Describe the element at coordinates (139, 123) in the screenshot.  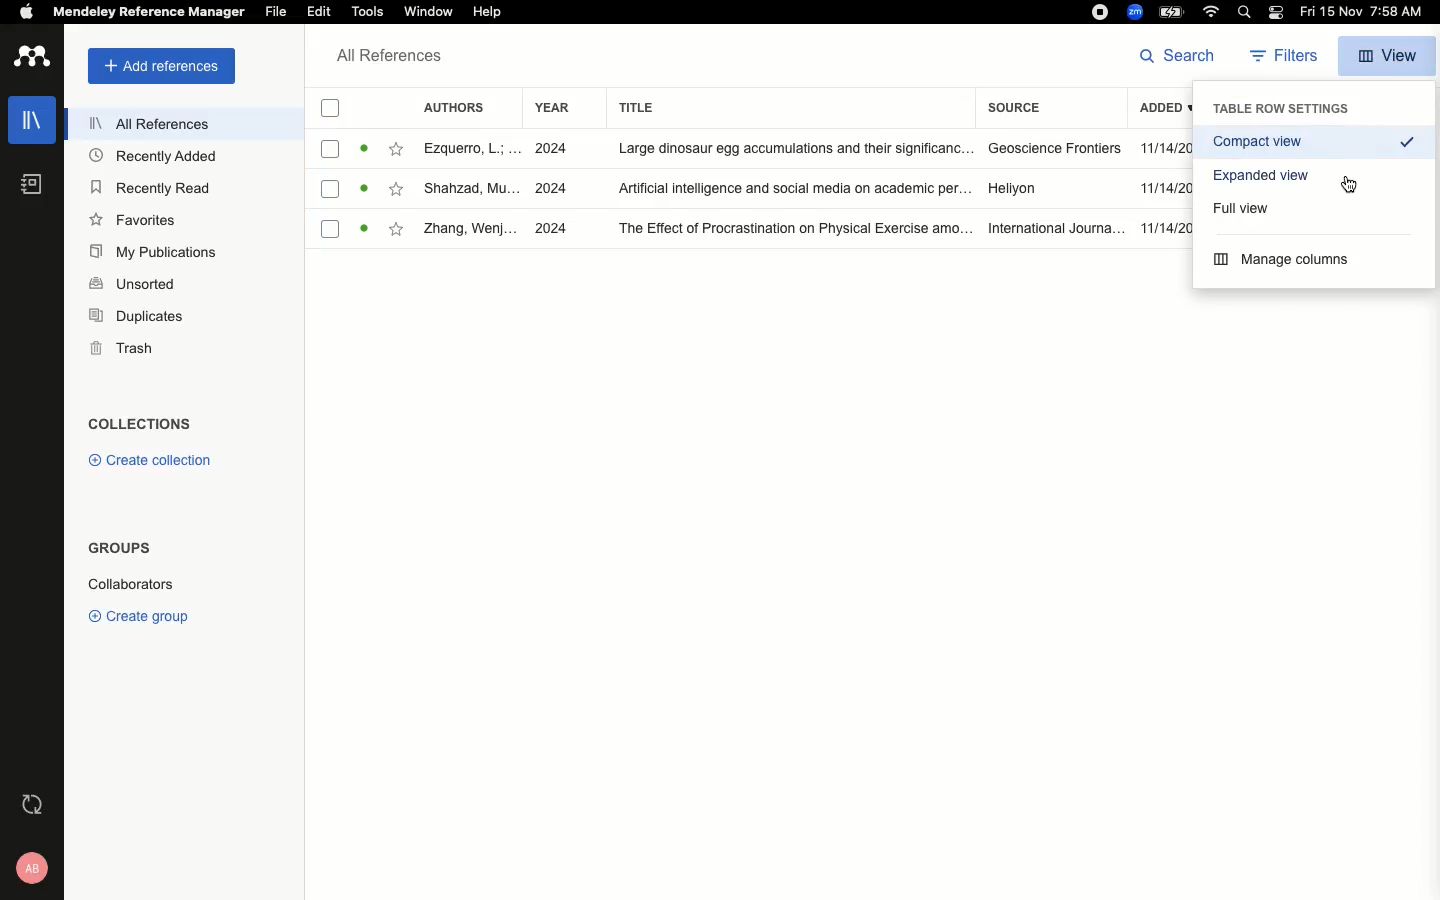
I see `All references` at that location.